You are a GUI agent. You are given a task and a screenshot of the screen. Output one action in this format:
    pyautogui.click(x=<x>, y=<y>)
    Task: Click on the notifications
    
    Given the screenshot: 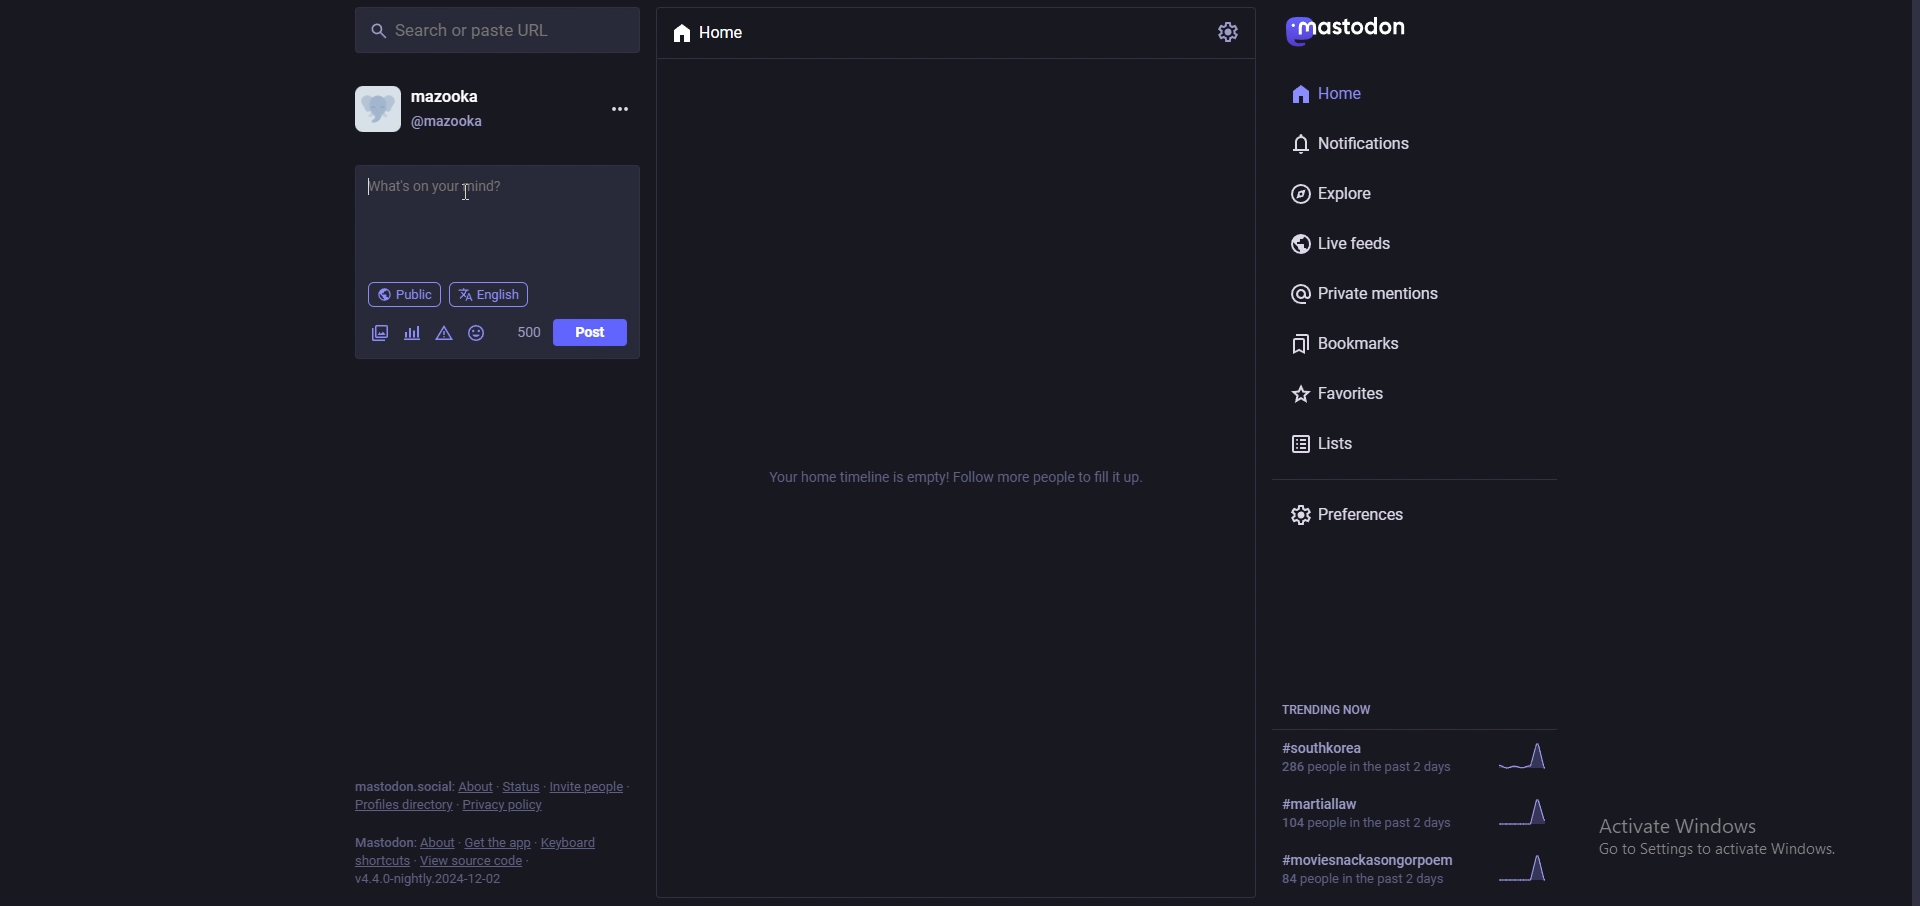 What is the action you would take?
    pyautogui.click(x=1389, y=140)
    